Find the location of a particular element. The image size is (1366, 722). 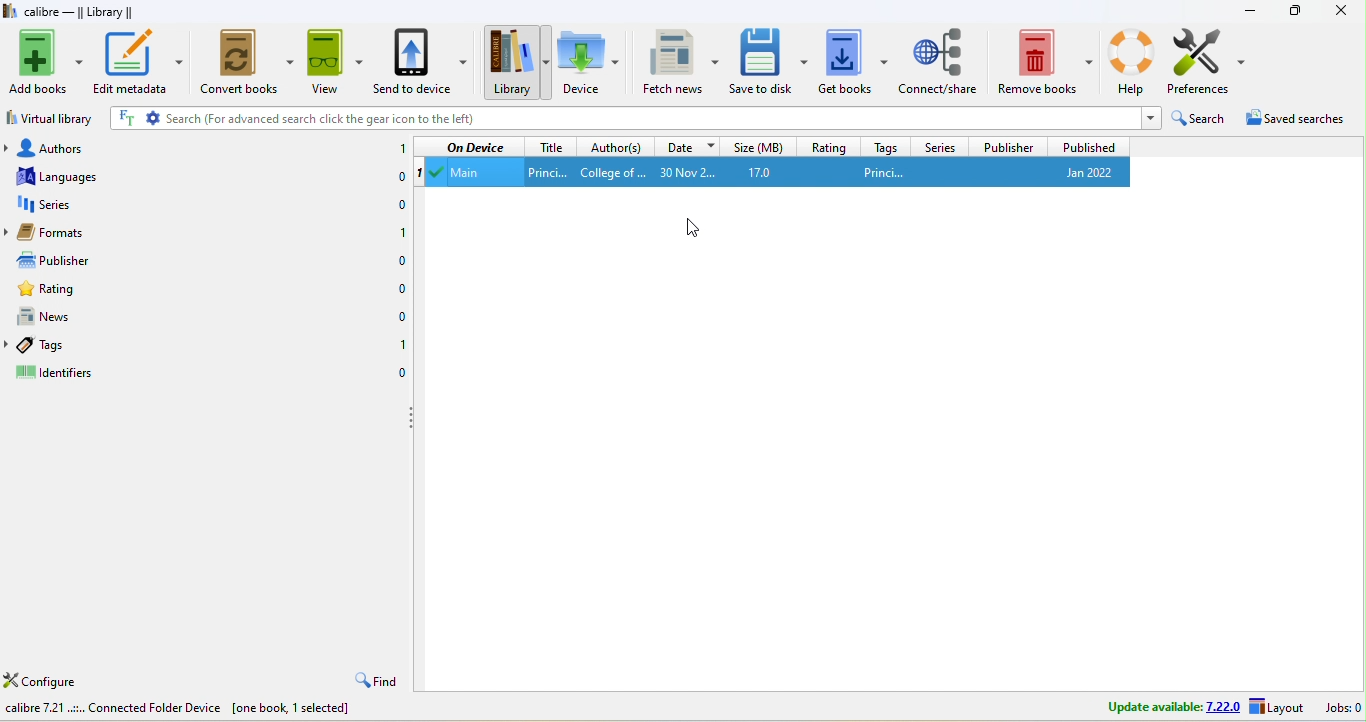

0 is located at coordinates (394, 179).